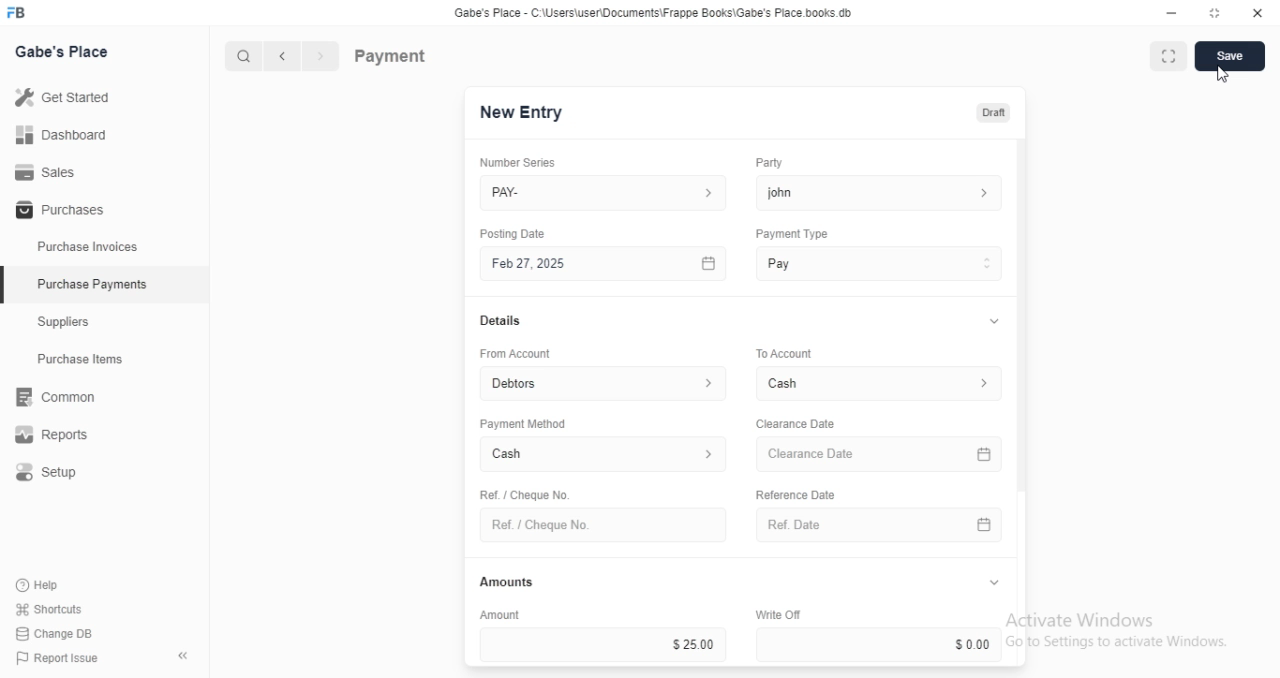 This screenshot has width=1280, height=678. I want to click on close, so click(1258, 13).